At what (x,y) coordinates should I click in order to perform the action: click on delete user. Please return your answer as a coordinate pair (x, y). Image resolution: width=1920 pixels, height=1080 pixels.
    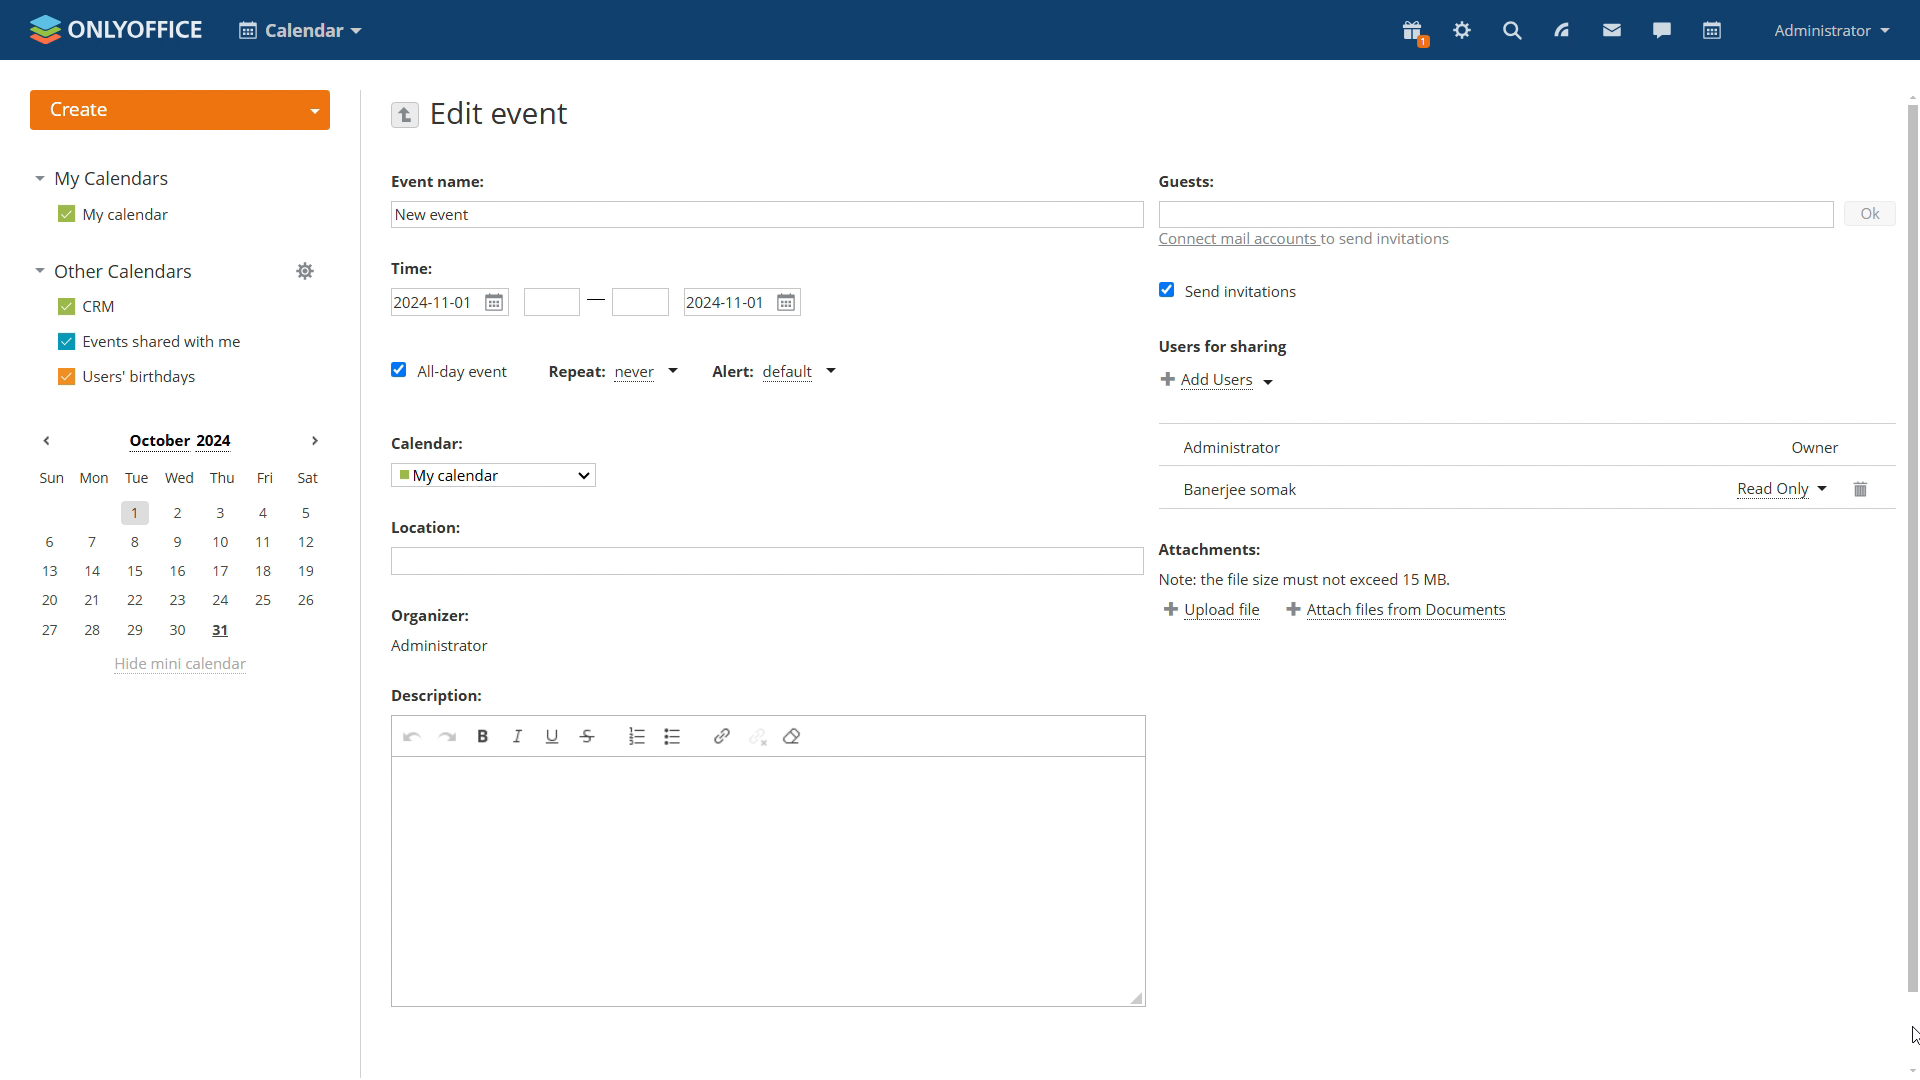
    Looking at the image, I should click on (1863, 488).